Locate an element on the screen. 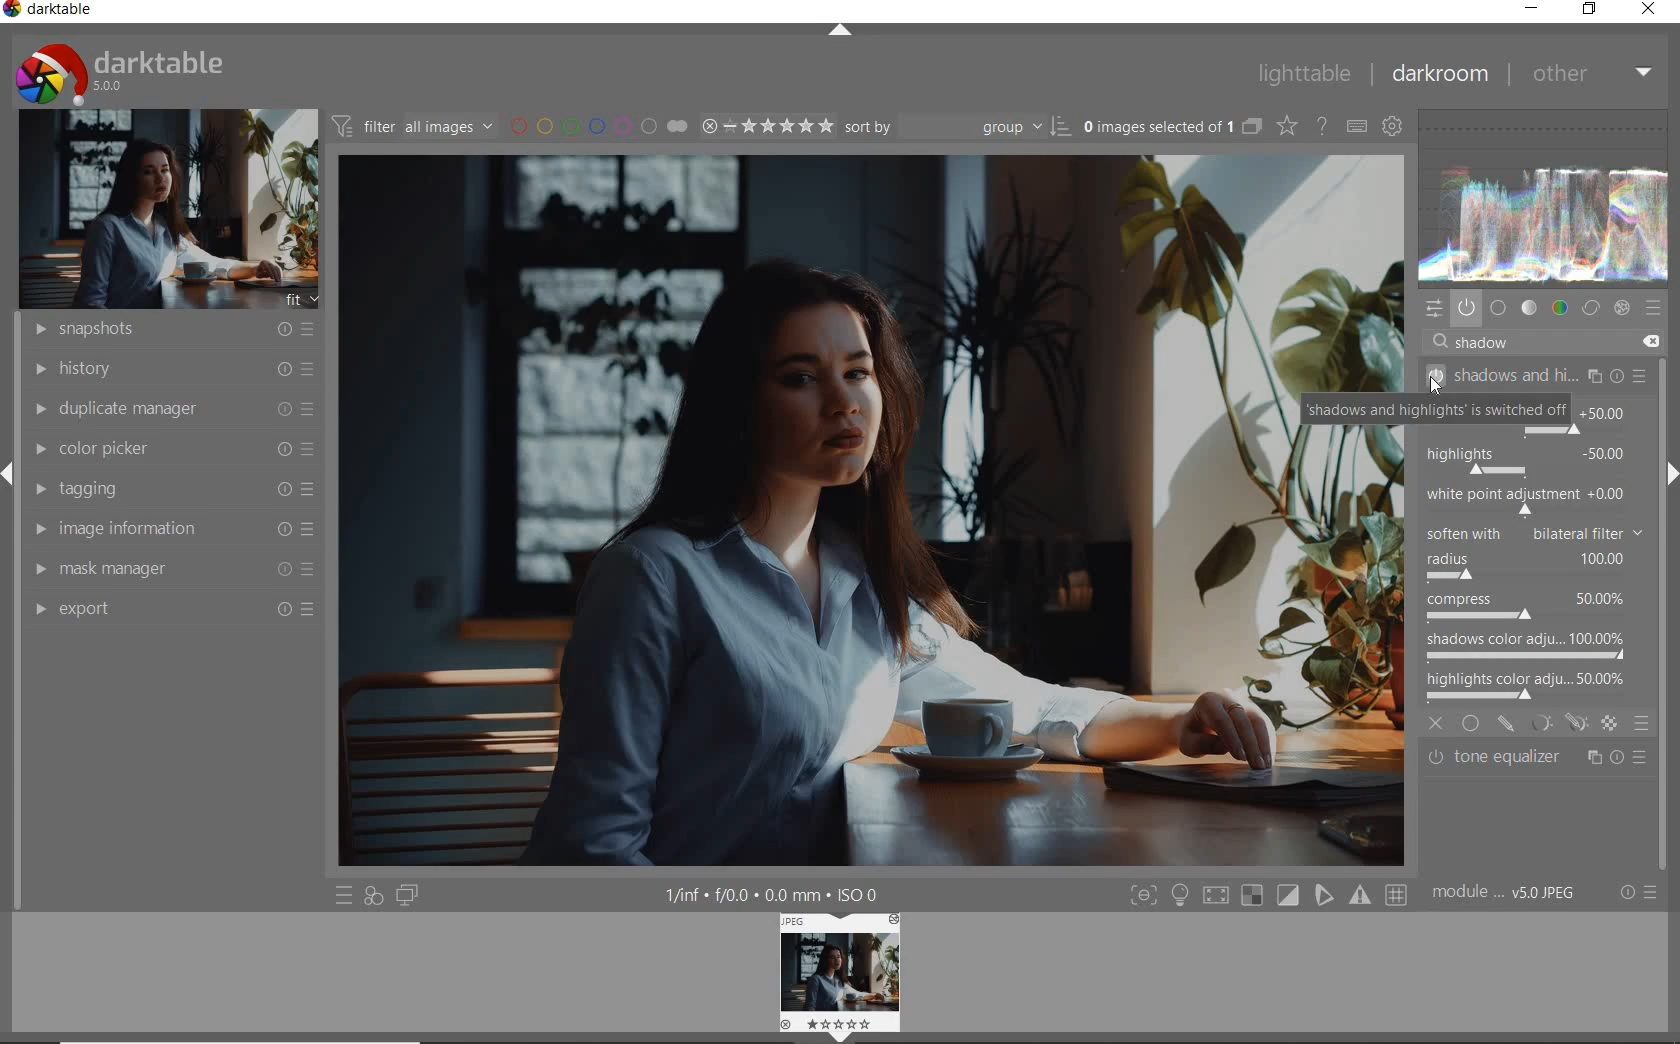 This screenshot has height=1044, width=1680. shadow is located at coordinates (1490, 343).